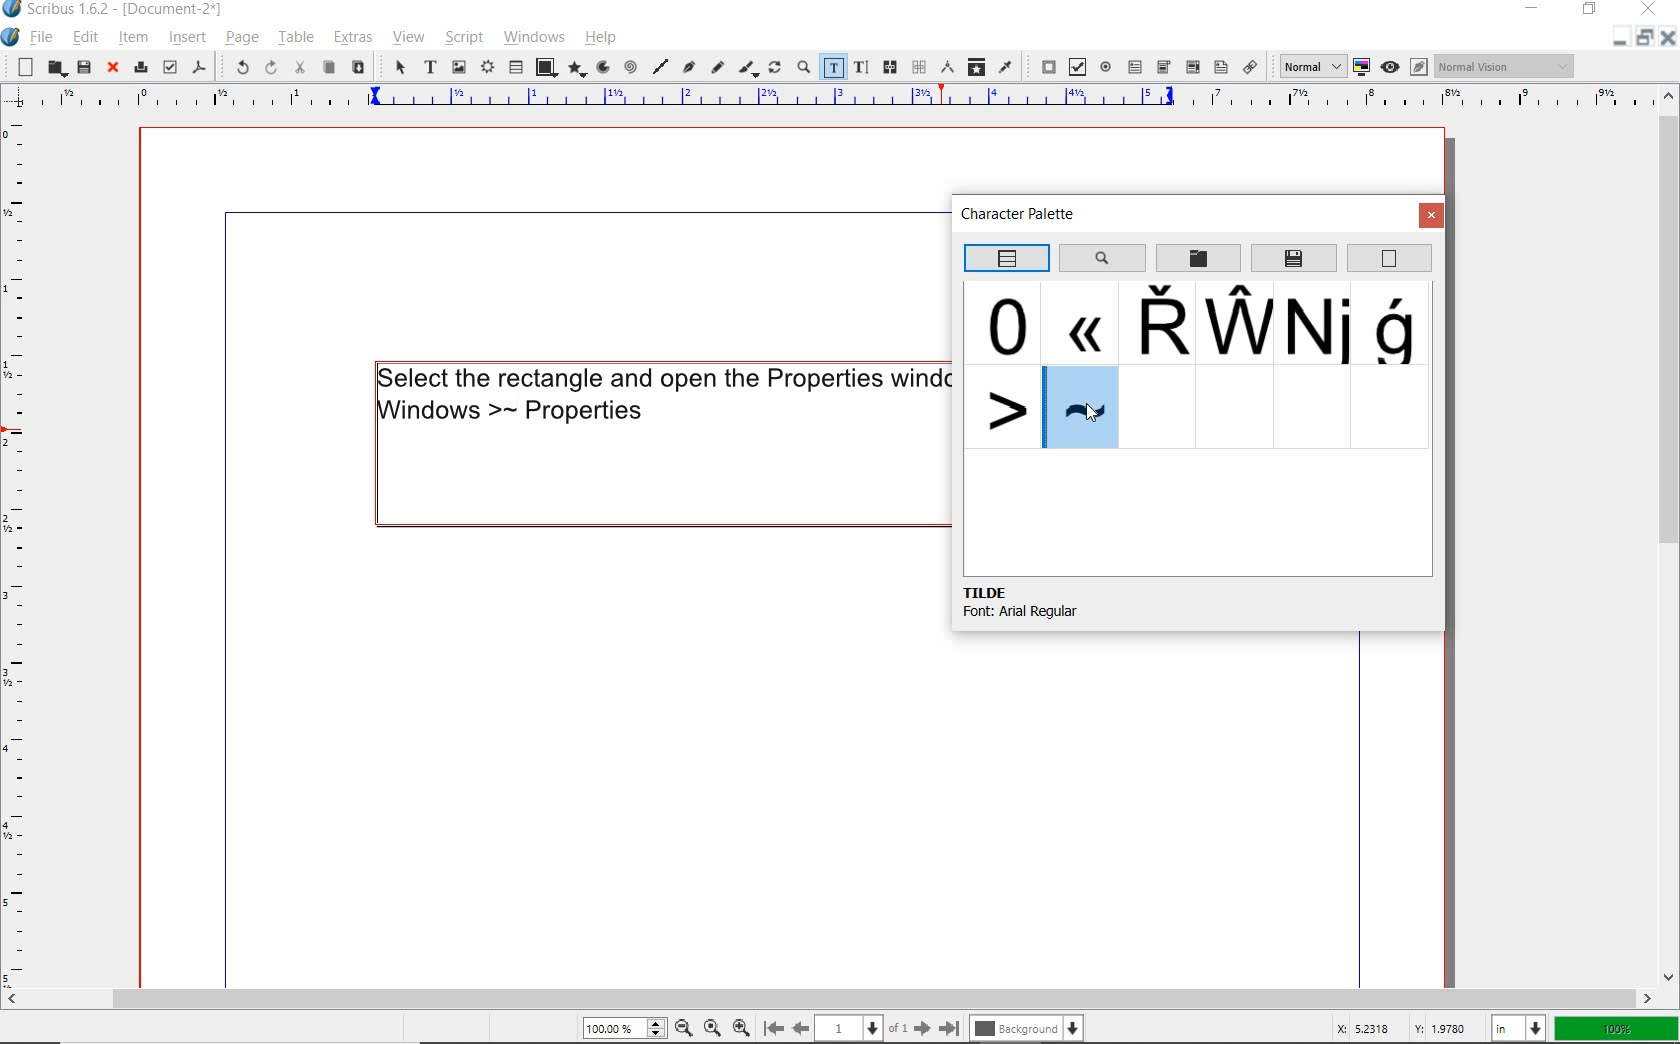  Describe the element at coordinates (1390, 259) in the screenshot. I see `empty the character palette` at that location.